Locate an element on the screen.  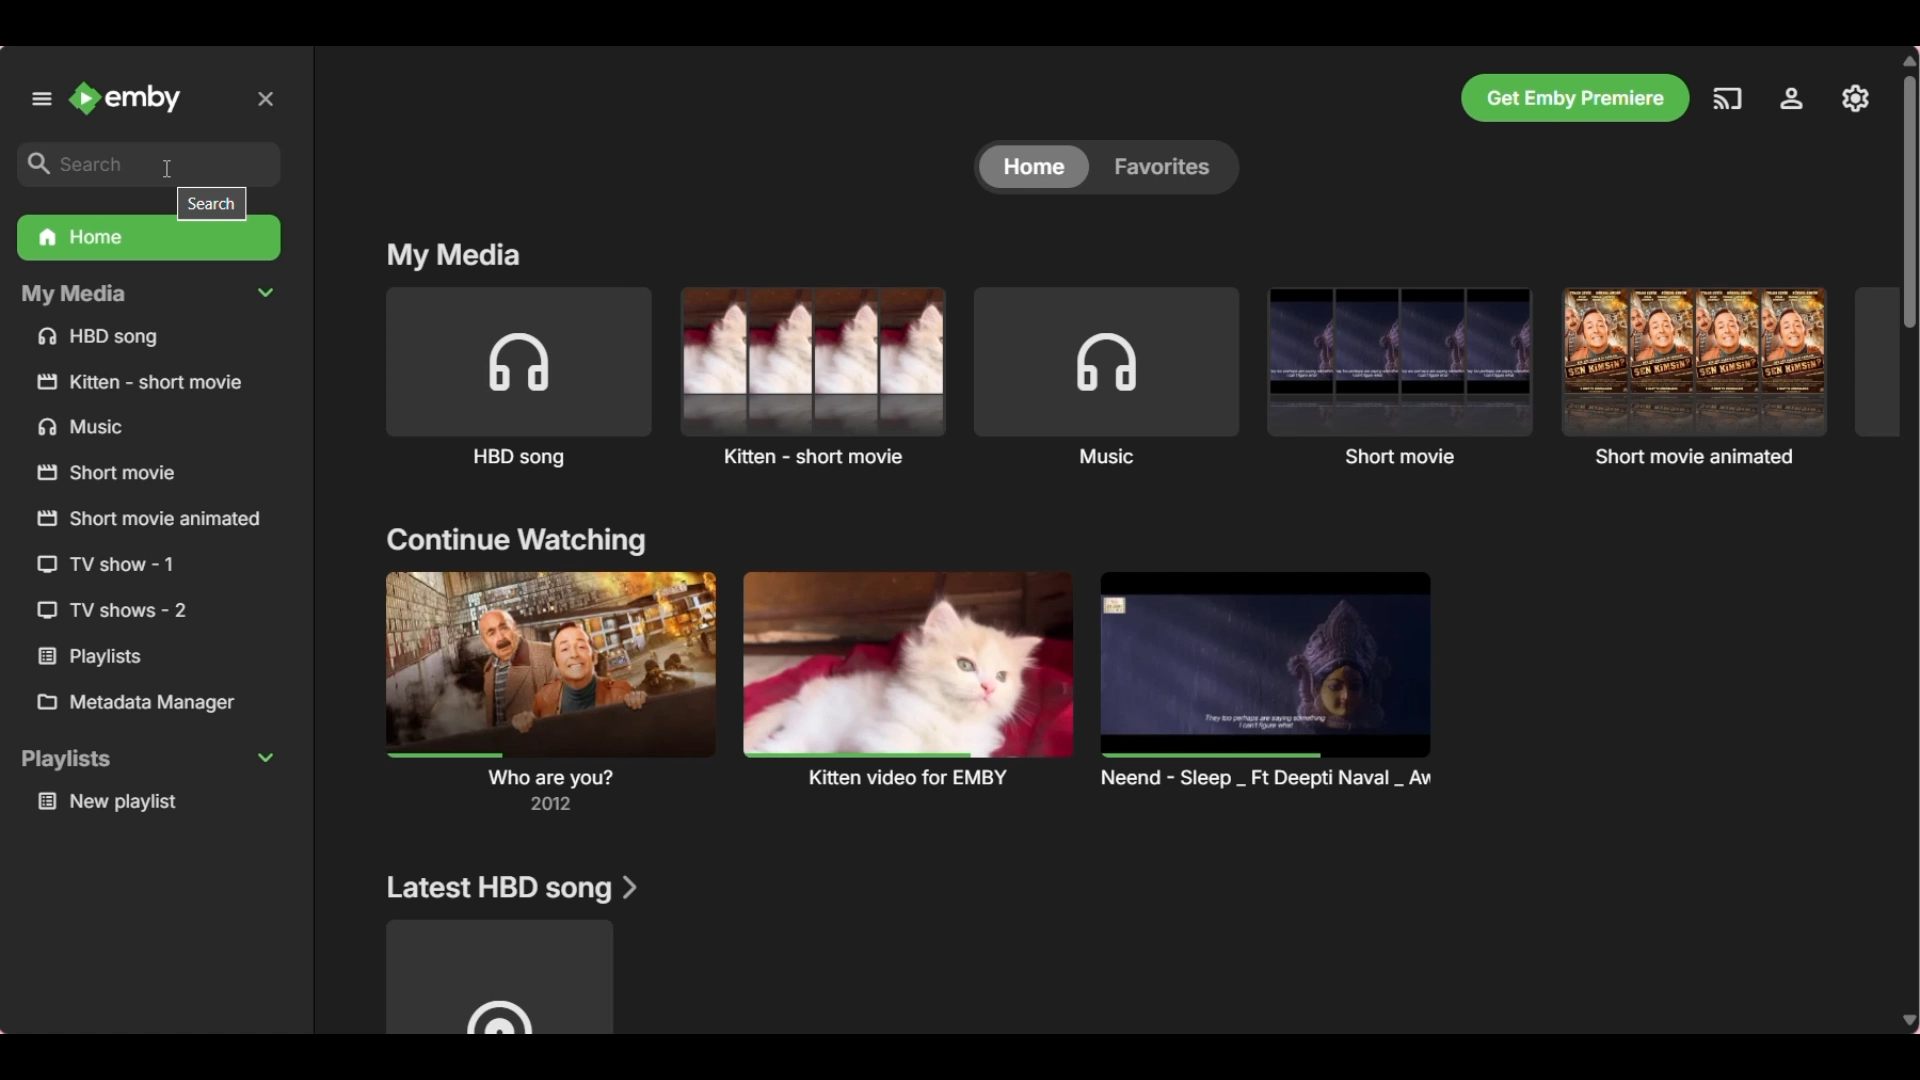
Settings is located at coordinates (1792, 98).